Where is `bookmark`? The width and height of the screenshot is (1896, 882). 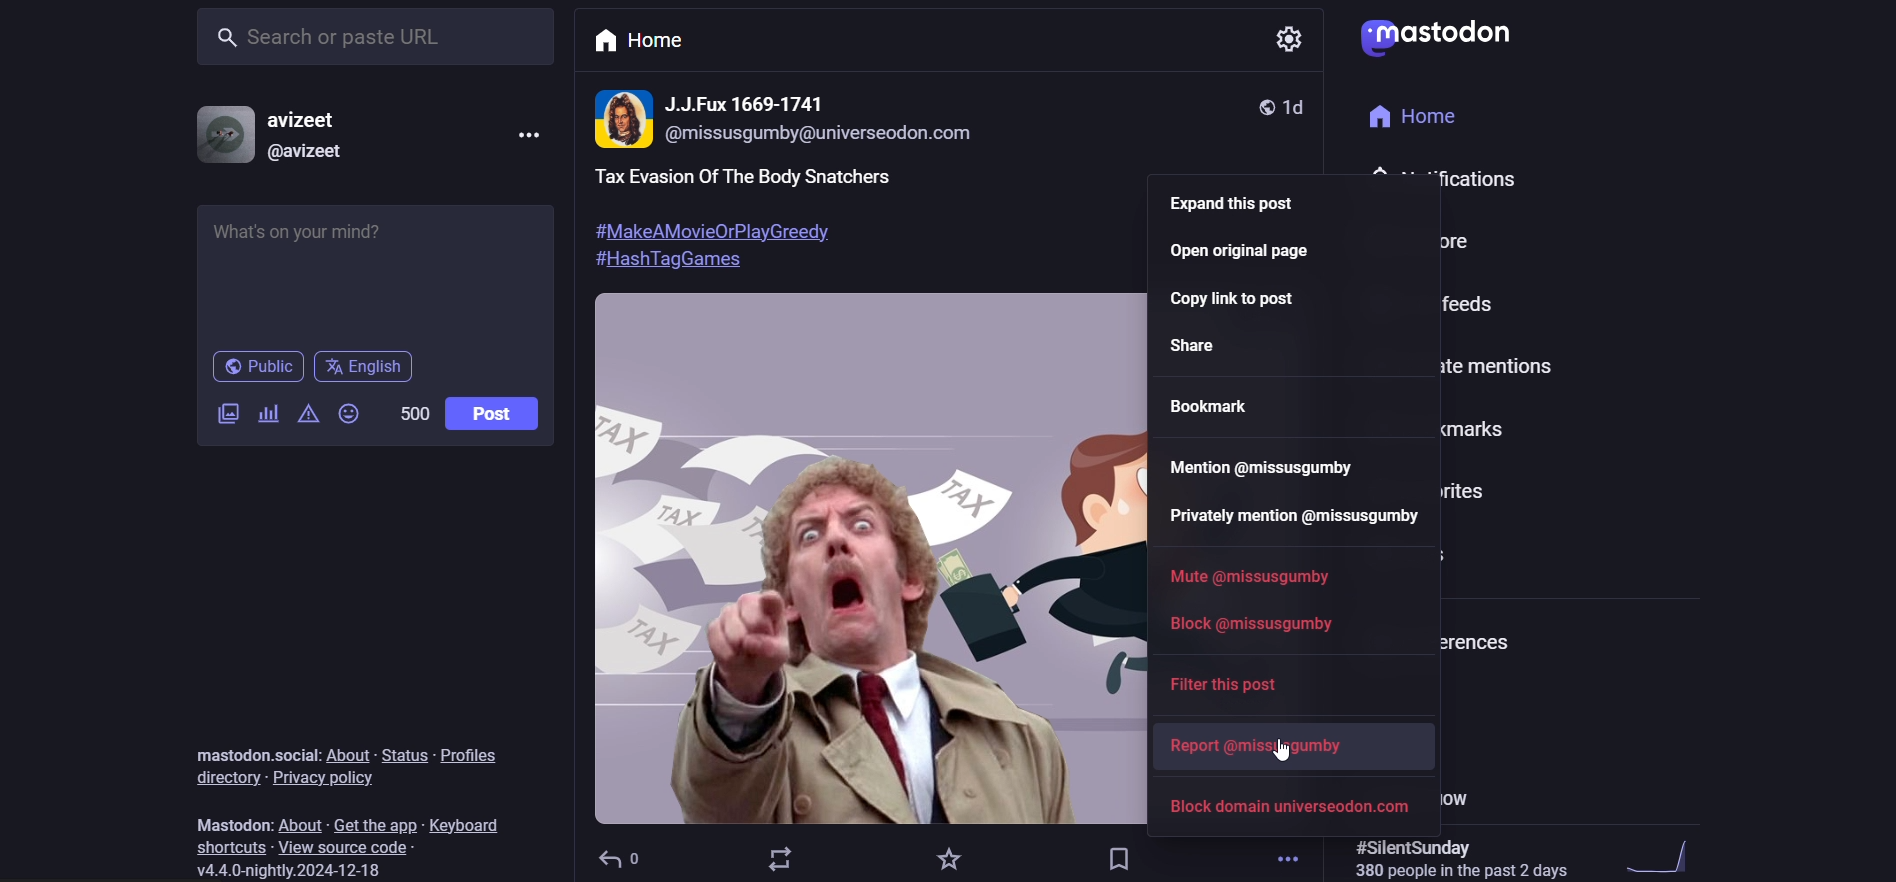 bookmark is located at coordinates (1230, 411).